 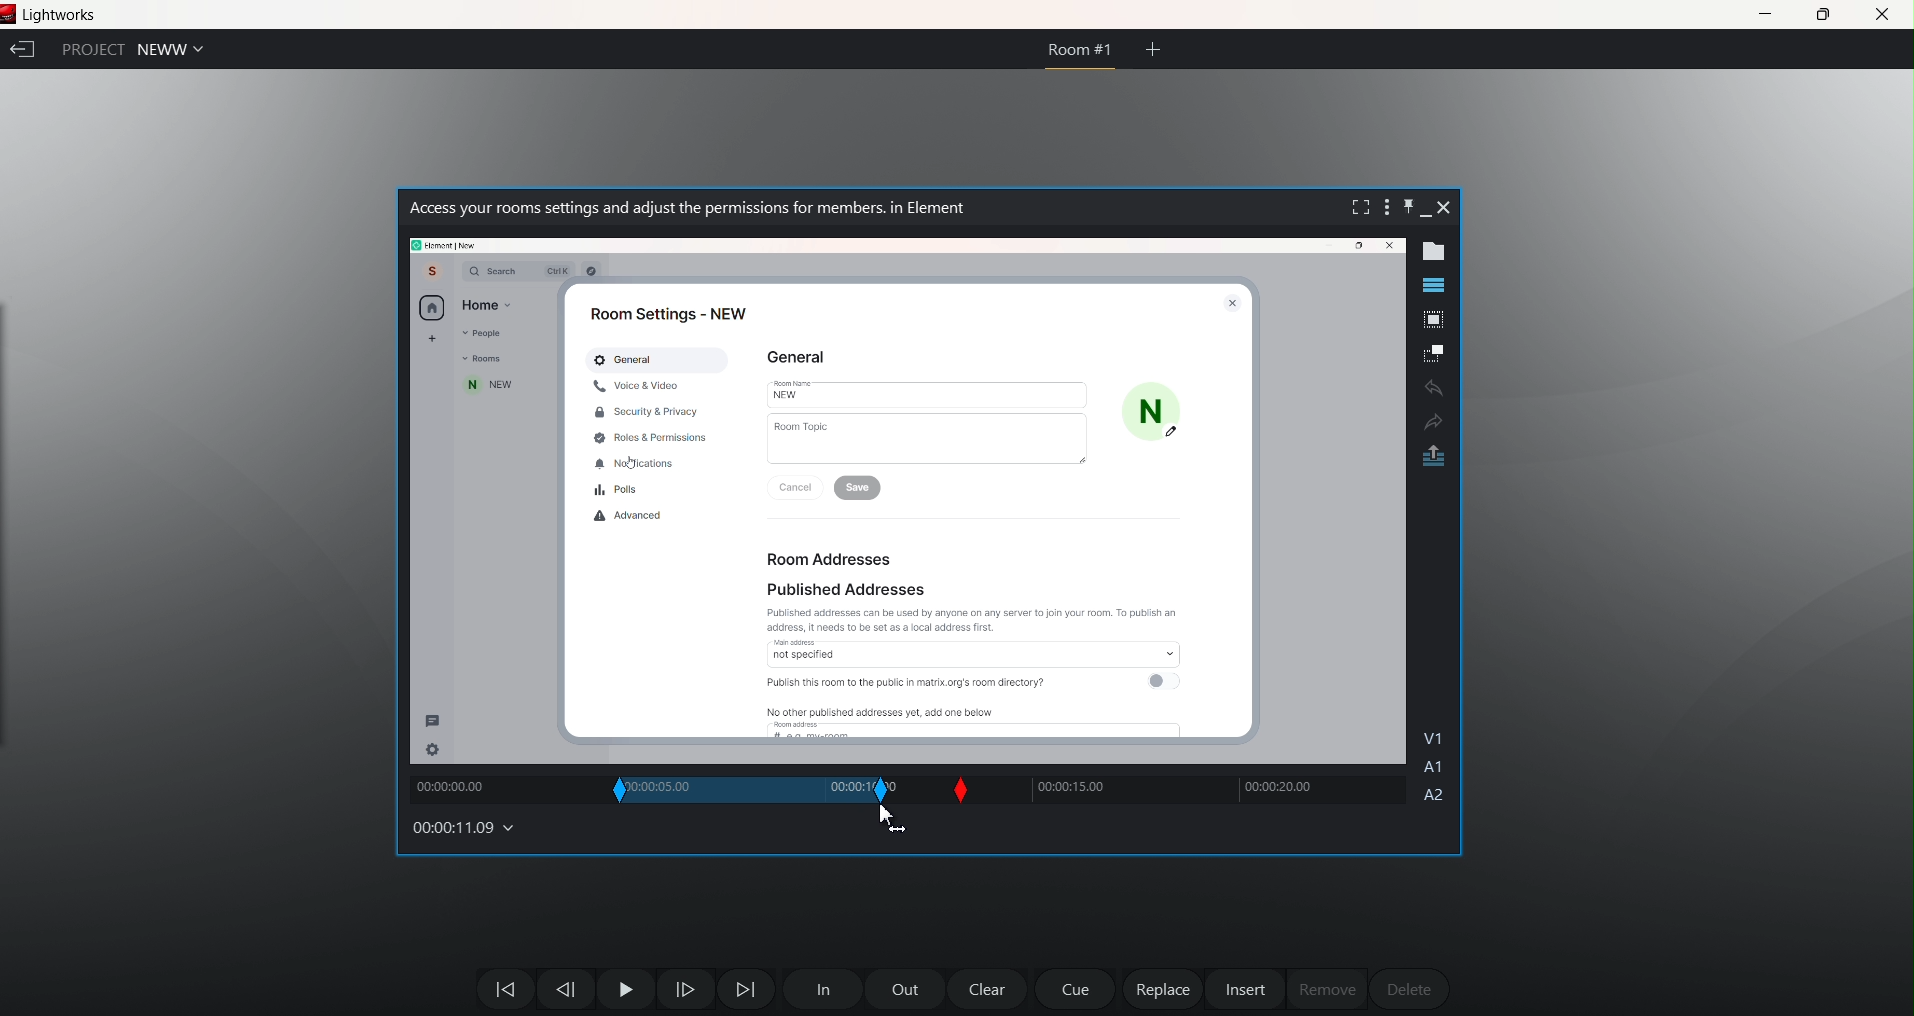 I want to click on No other published addresses yet, add one below, so click(x=883, y=714).